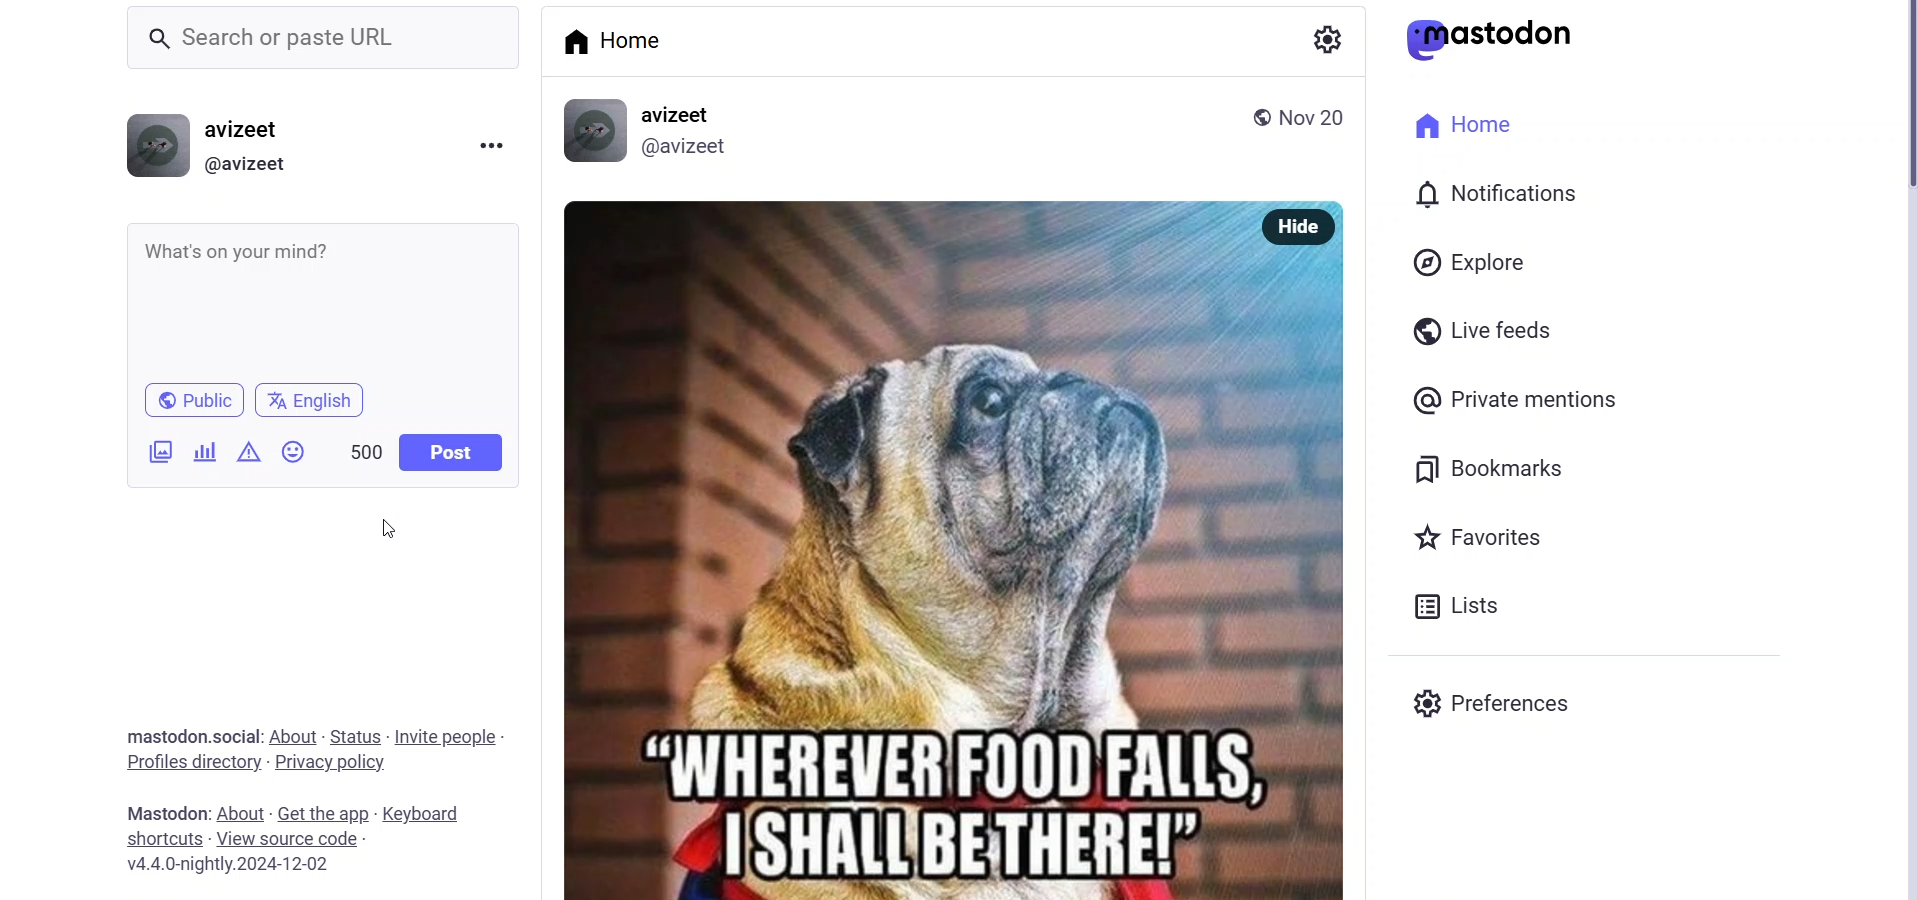  What do you see at coordinates (192, 764) in the screenshot?
I see `profiles directory` at bounding box center [192, 764].